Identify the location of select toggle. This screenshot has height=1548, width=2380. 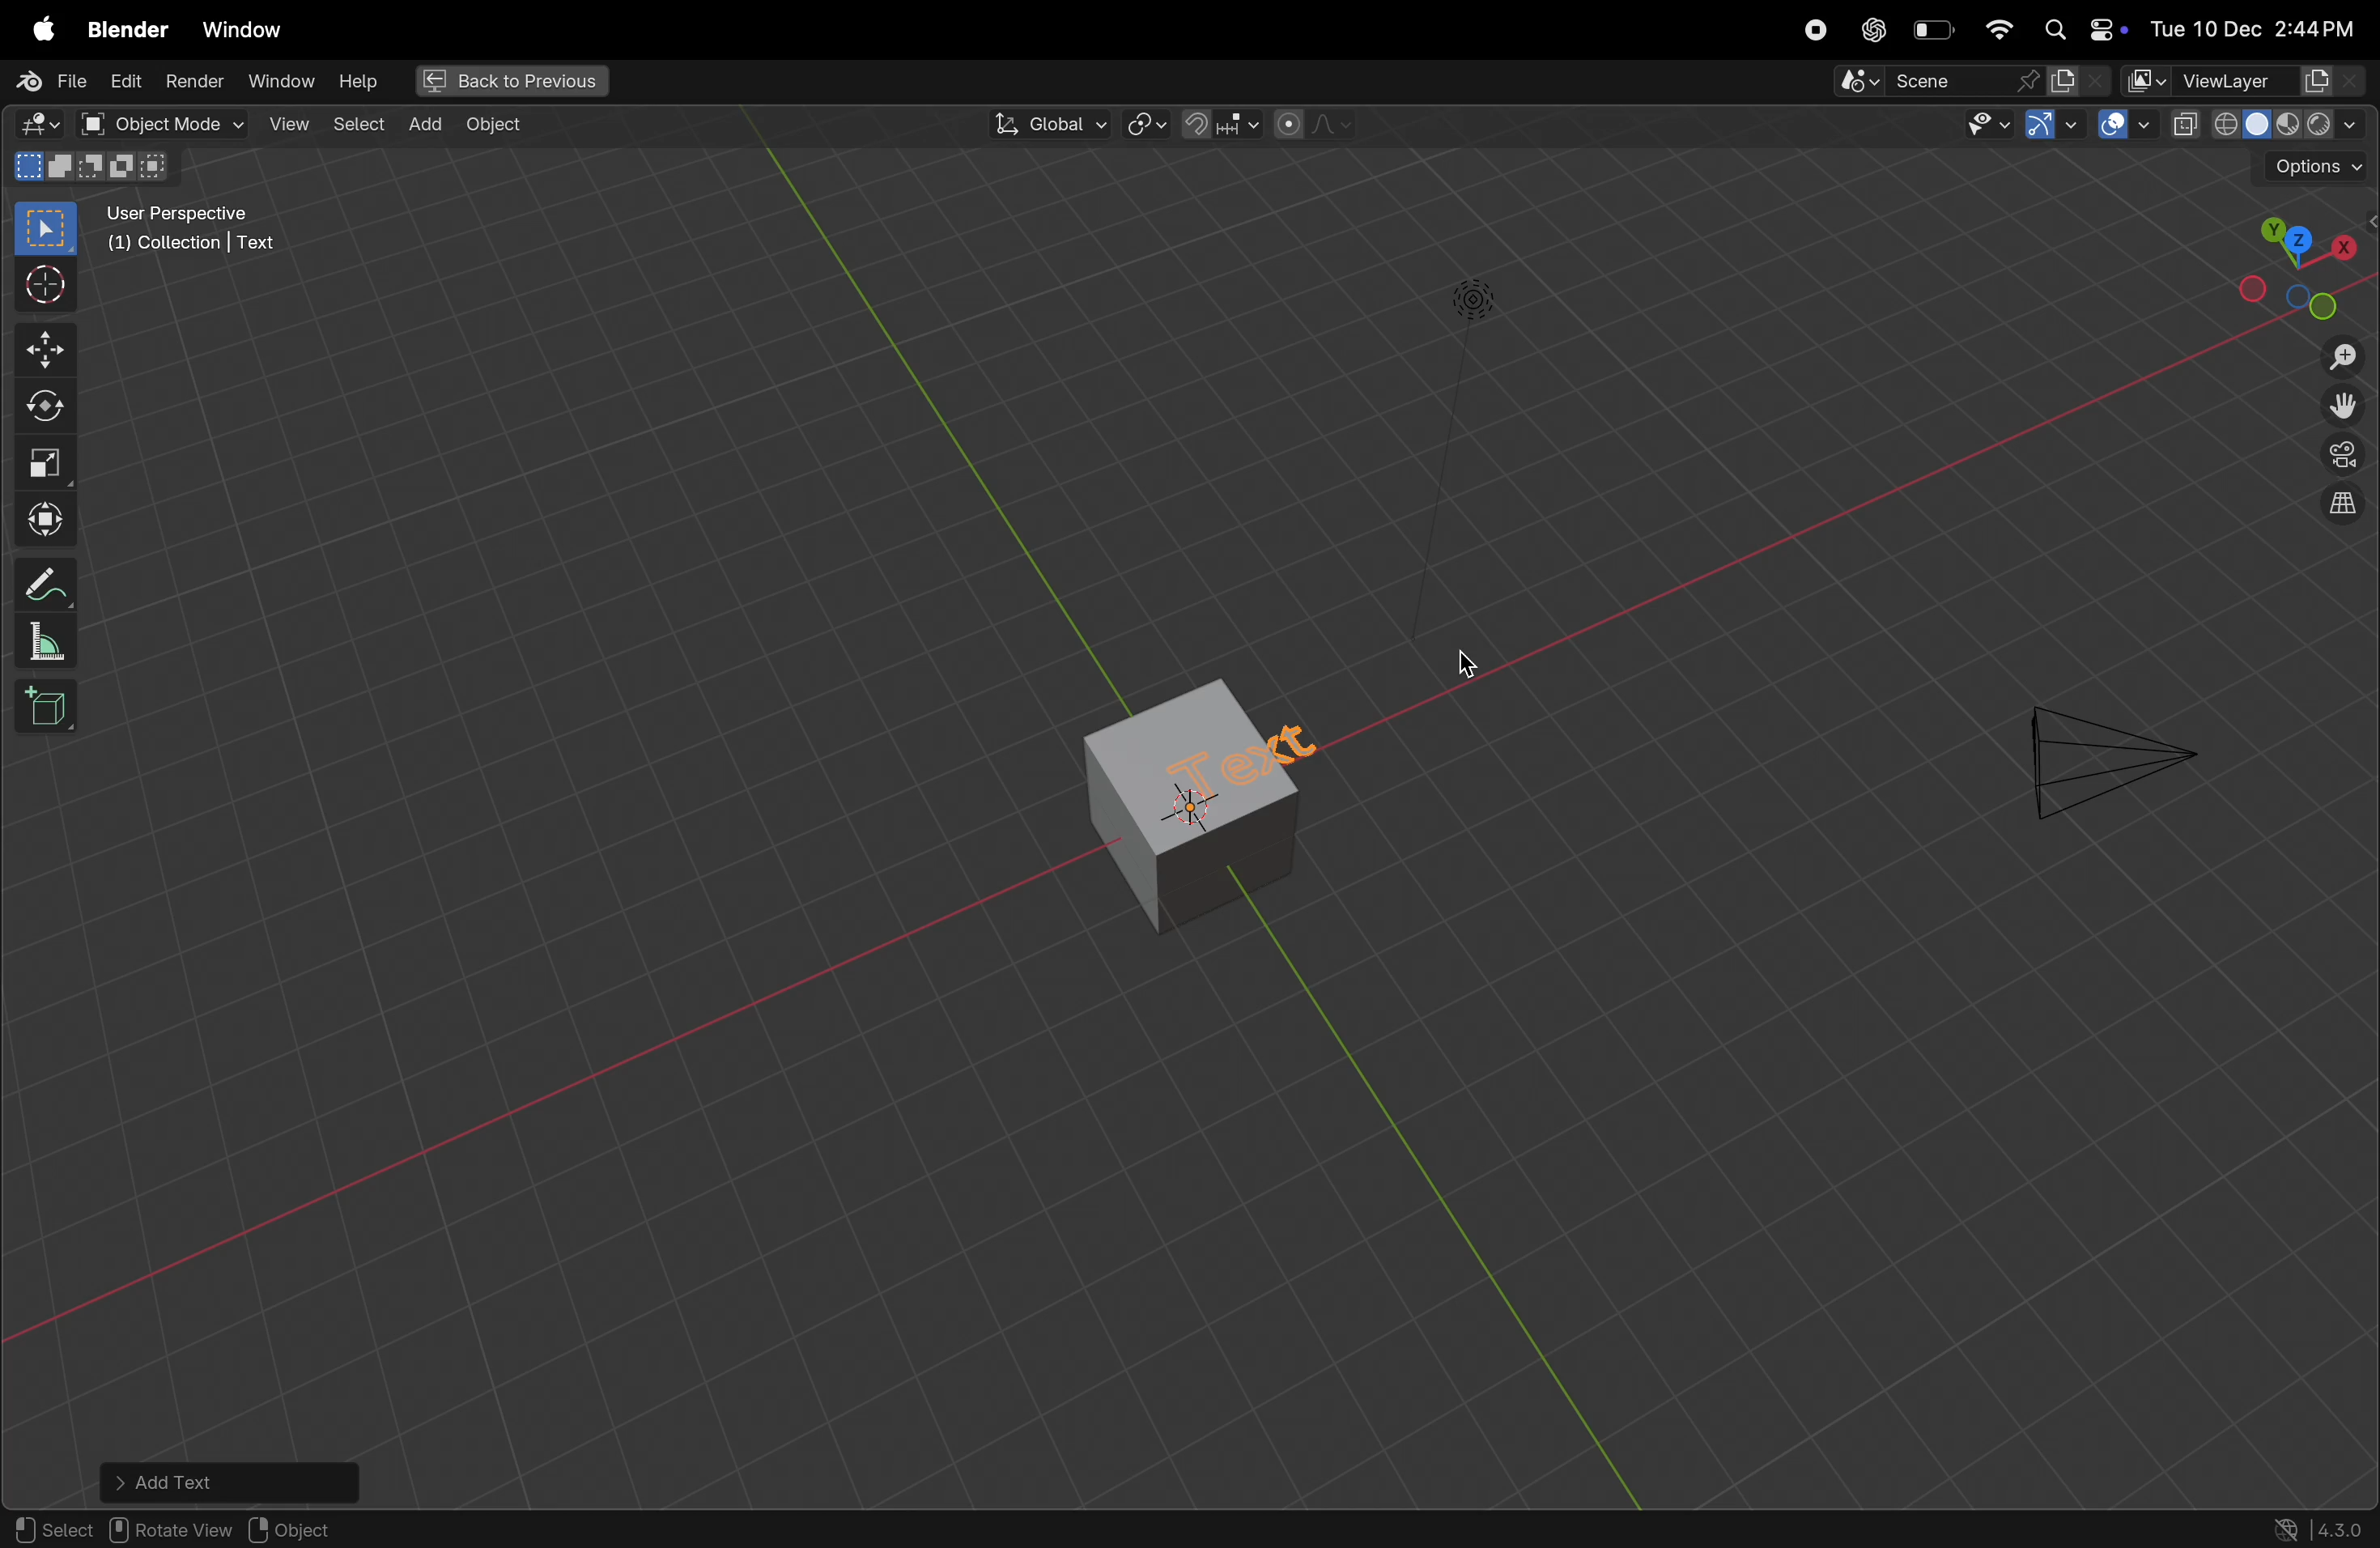
(52, 1530).